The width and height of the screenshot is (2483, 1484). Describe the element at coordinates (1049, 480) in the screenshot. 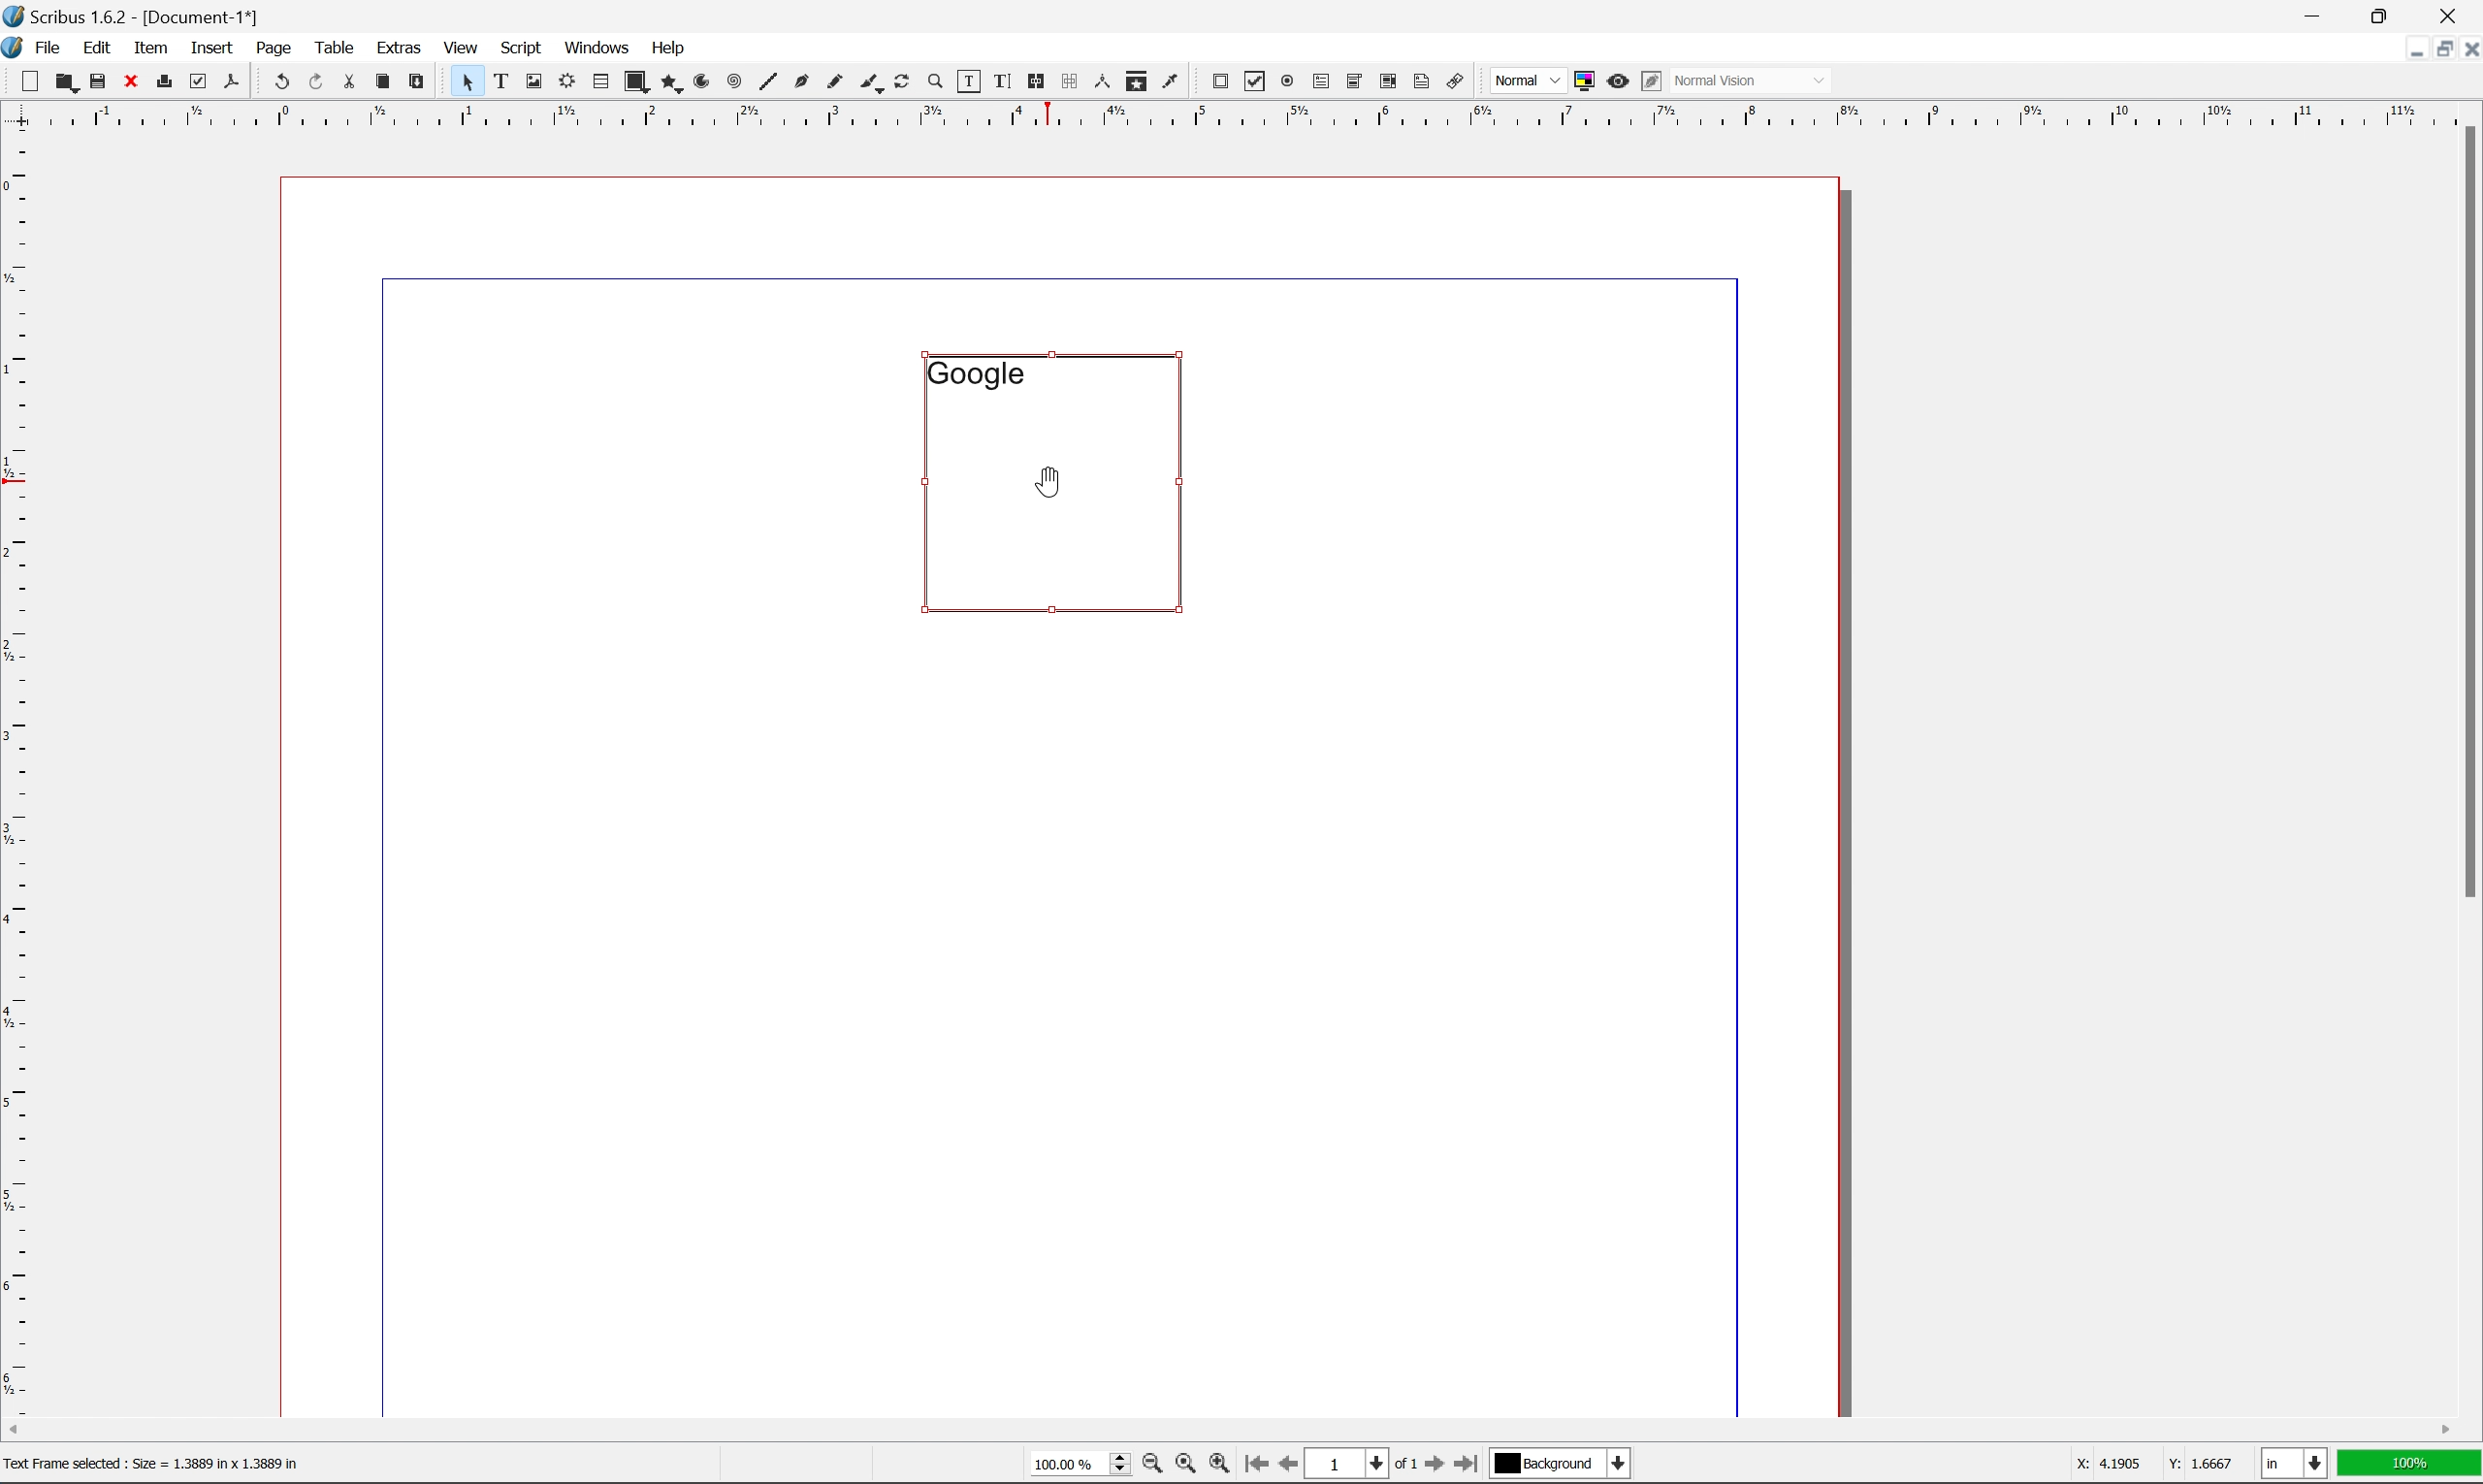

I see `Cursor` at that location.